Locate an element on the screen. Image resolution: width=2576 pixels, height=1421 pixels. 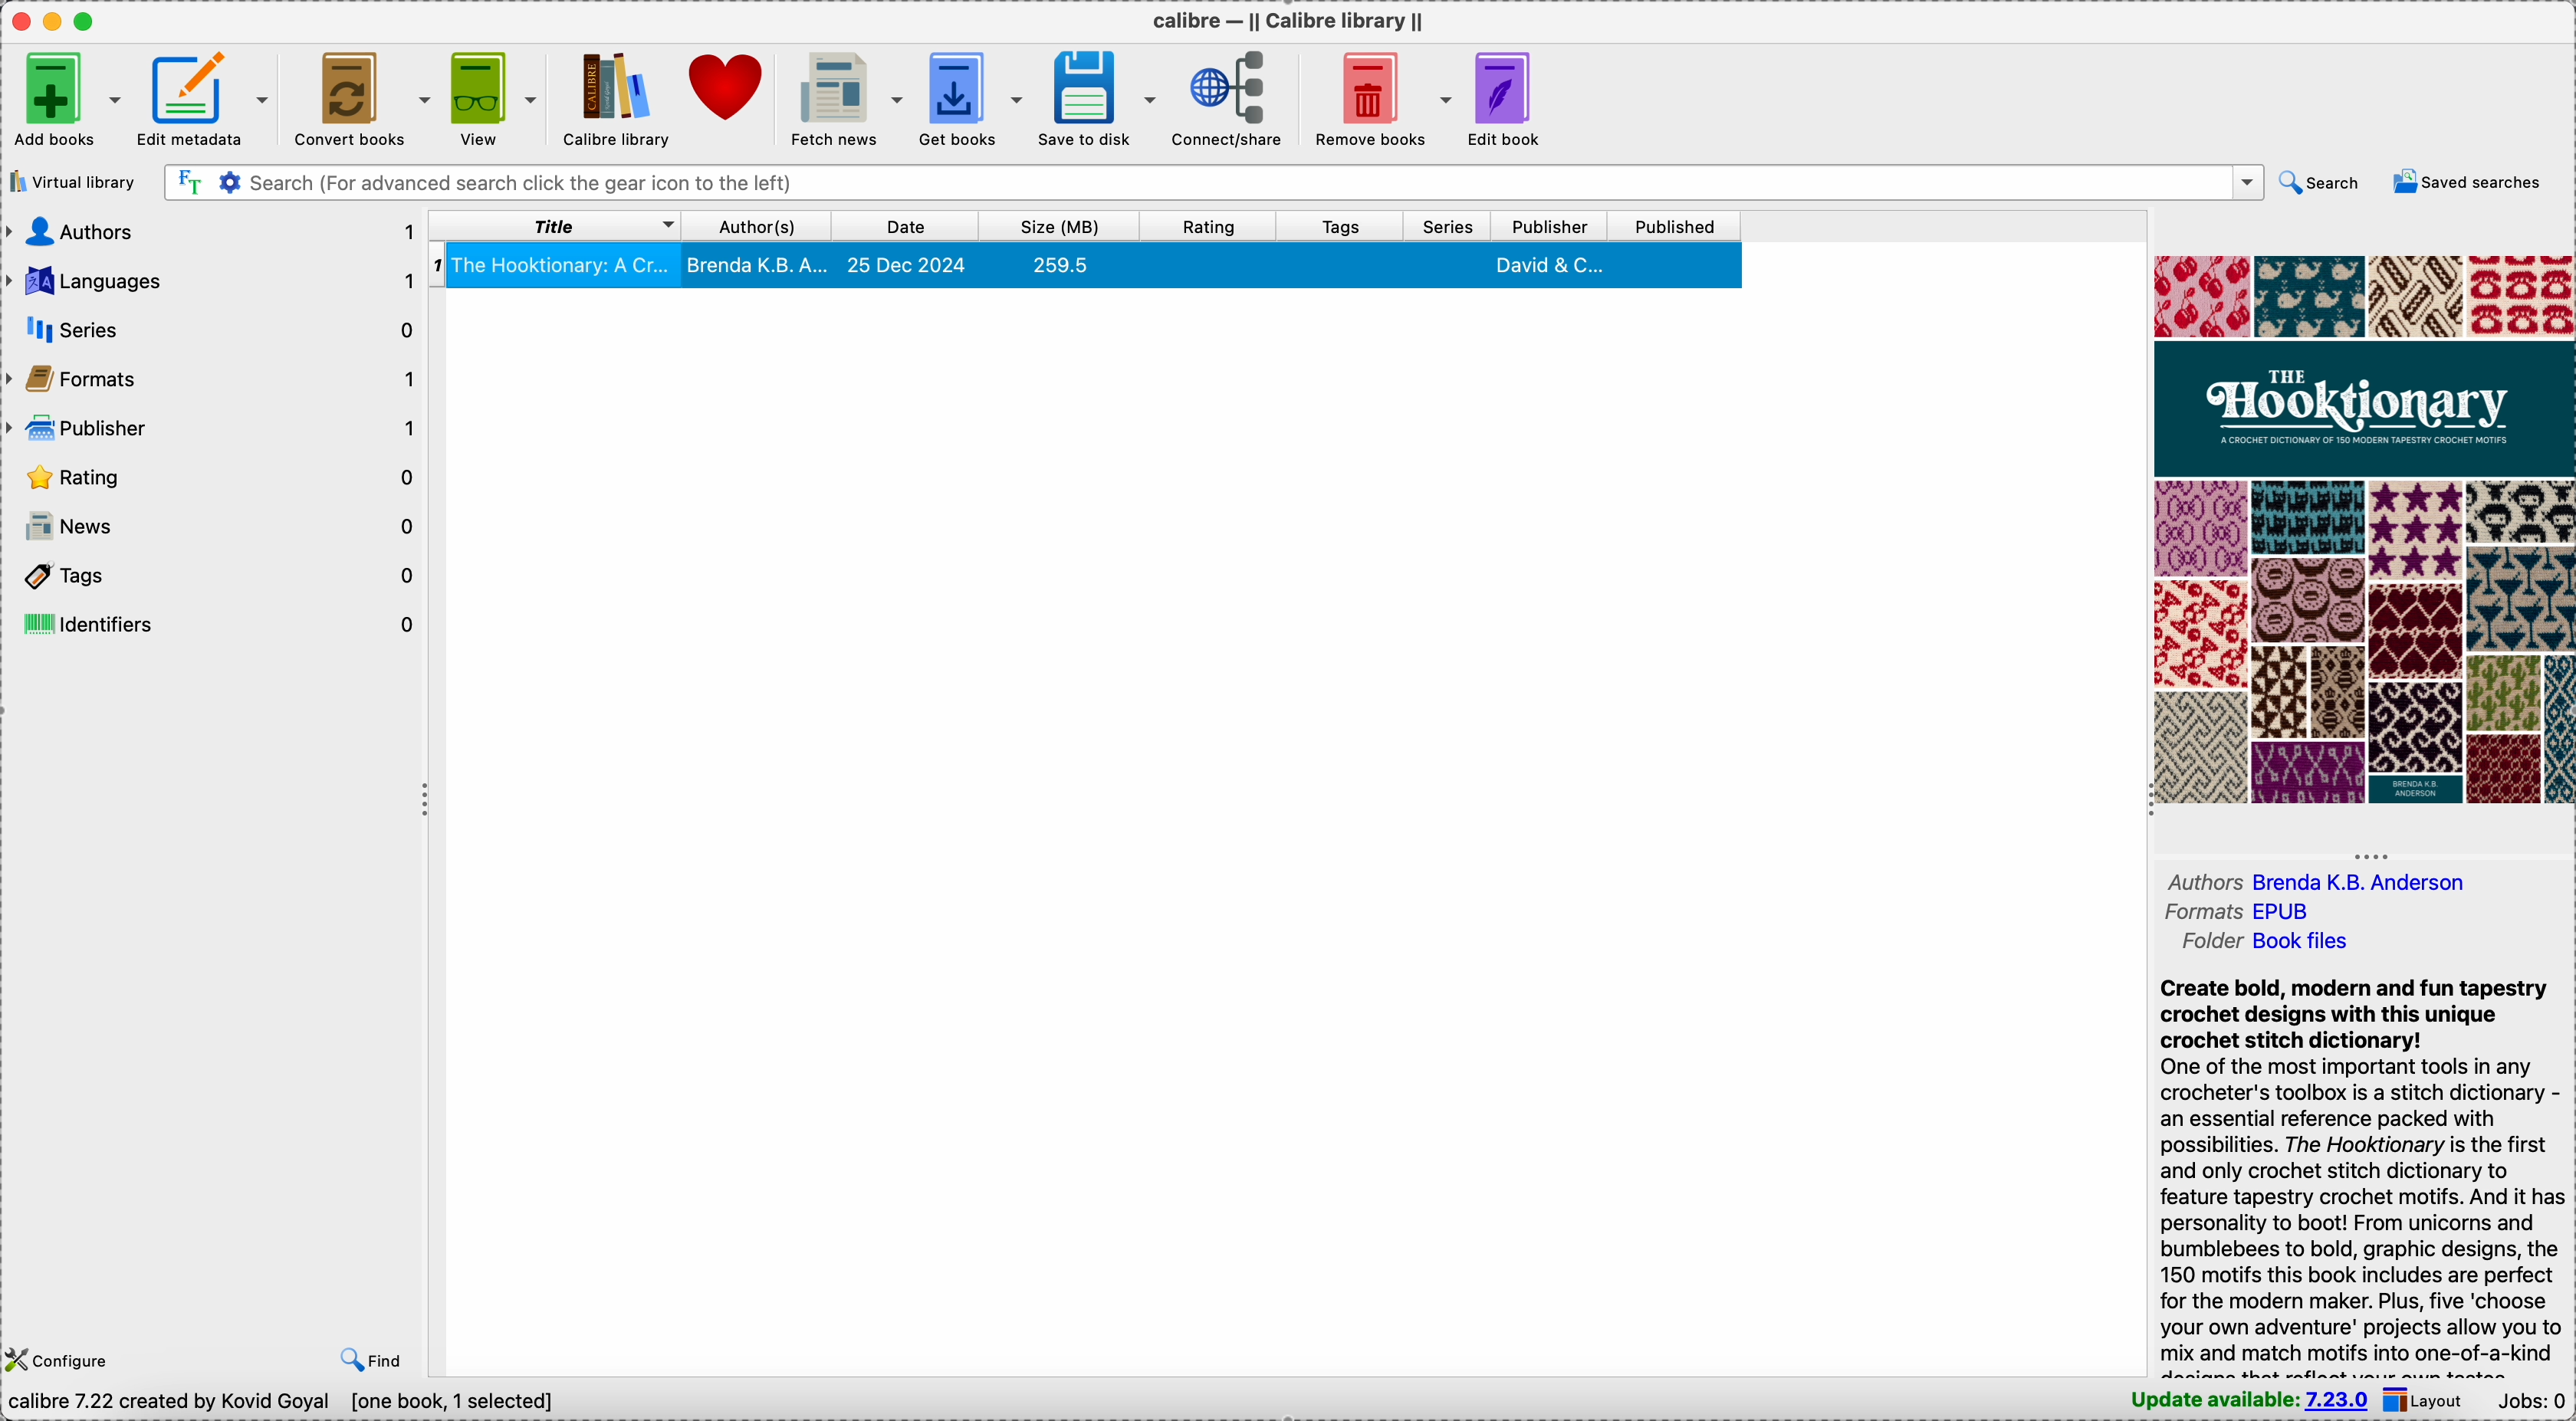
donate is located at coordinates (721, 90).